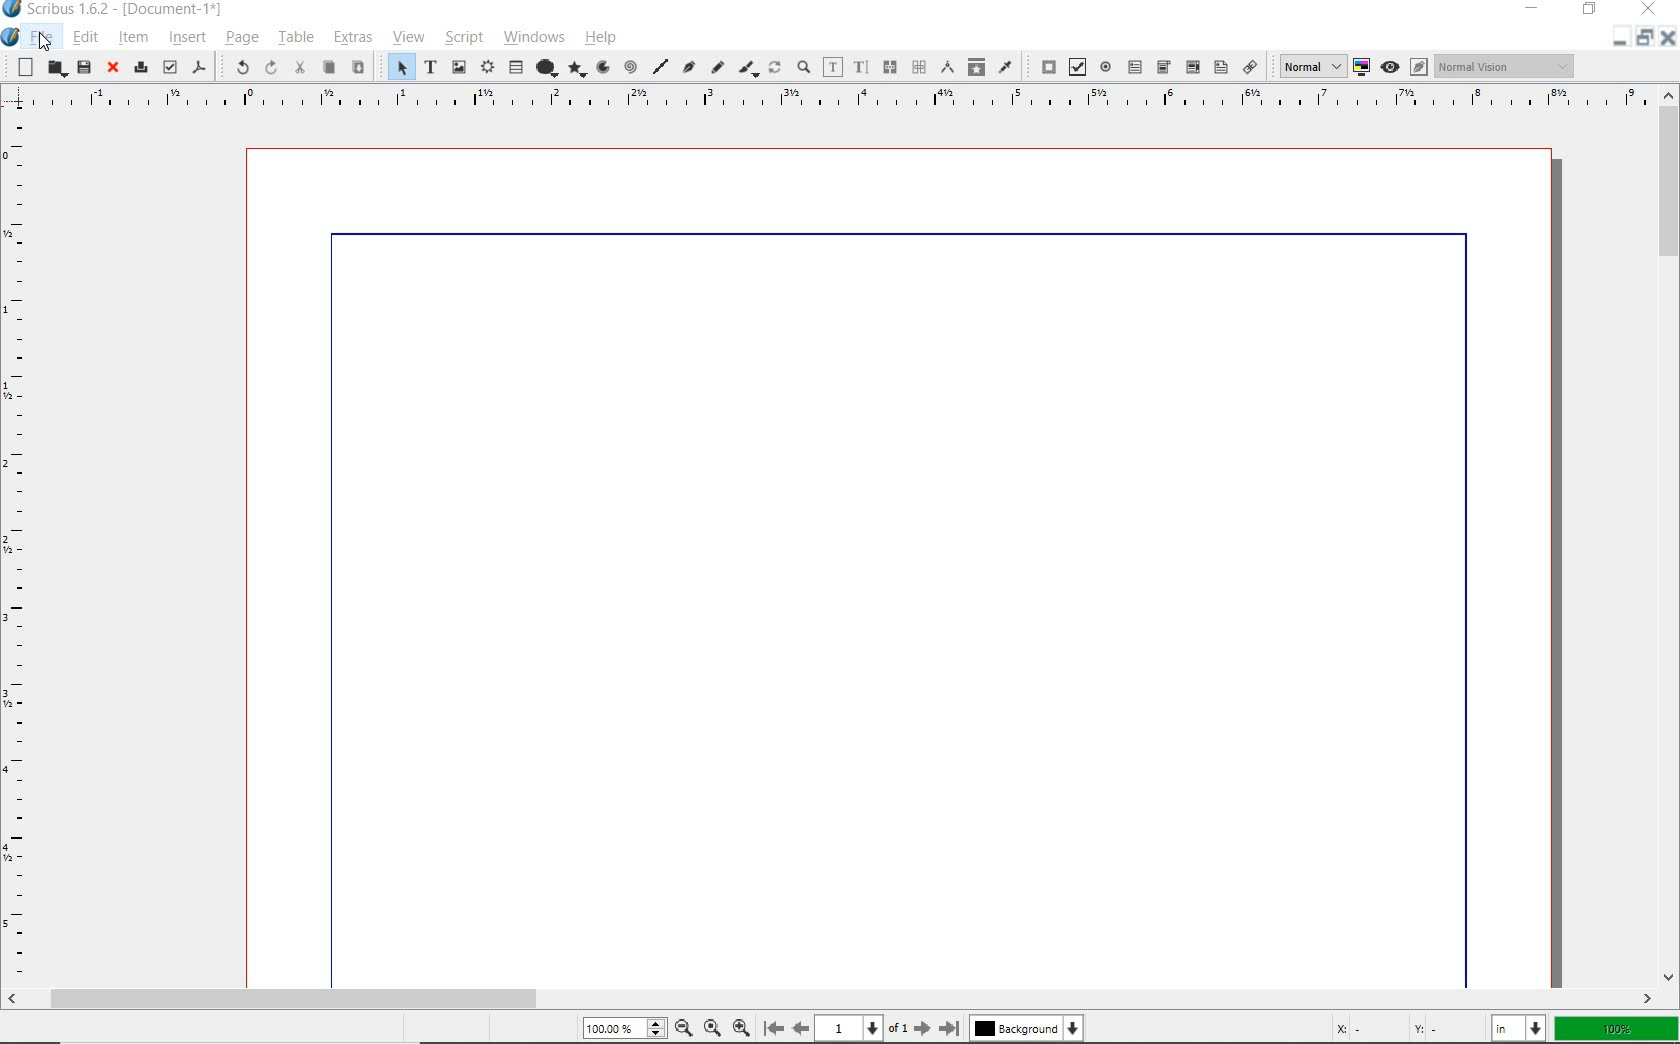  I want to click on scrollbar, so click(1670, 536).